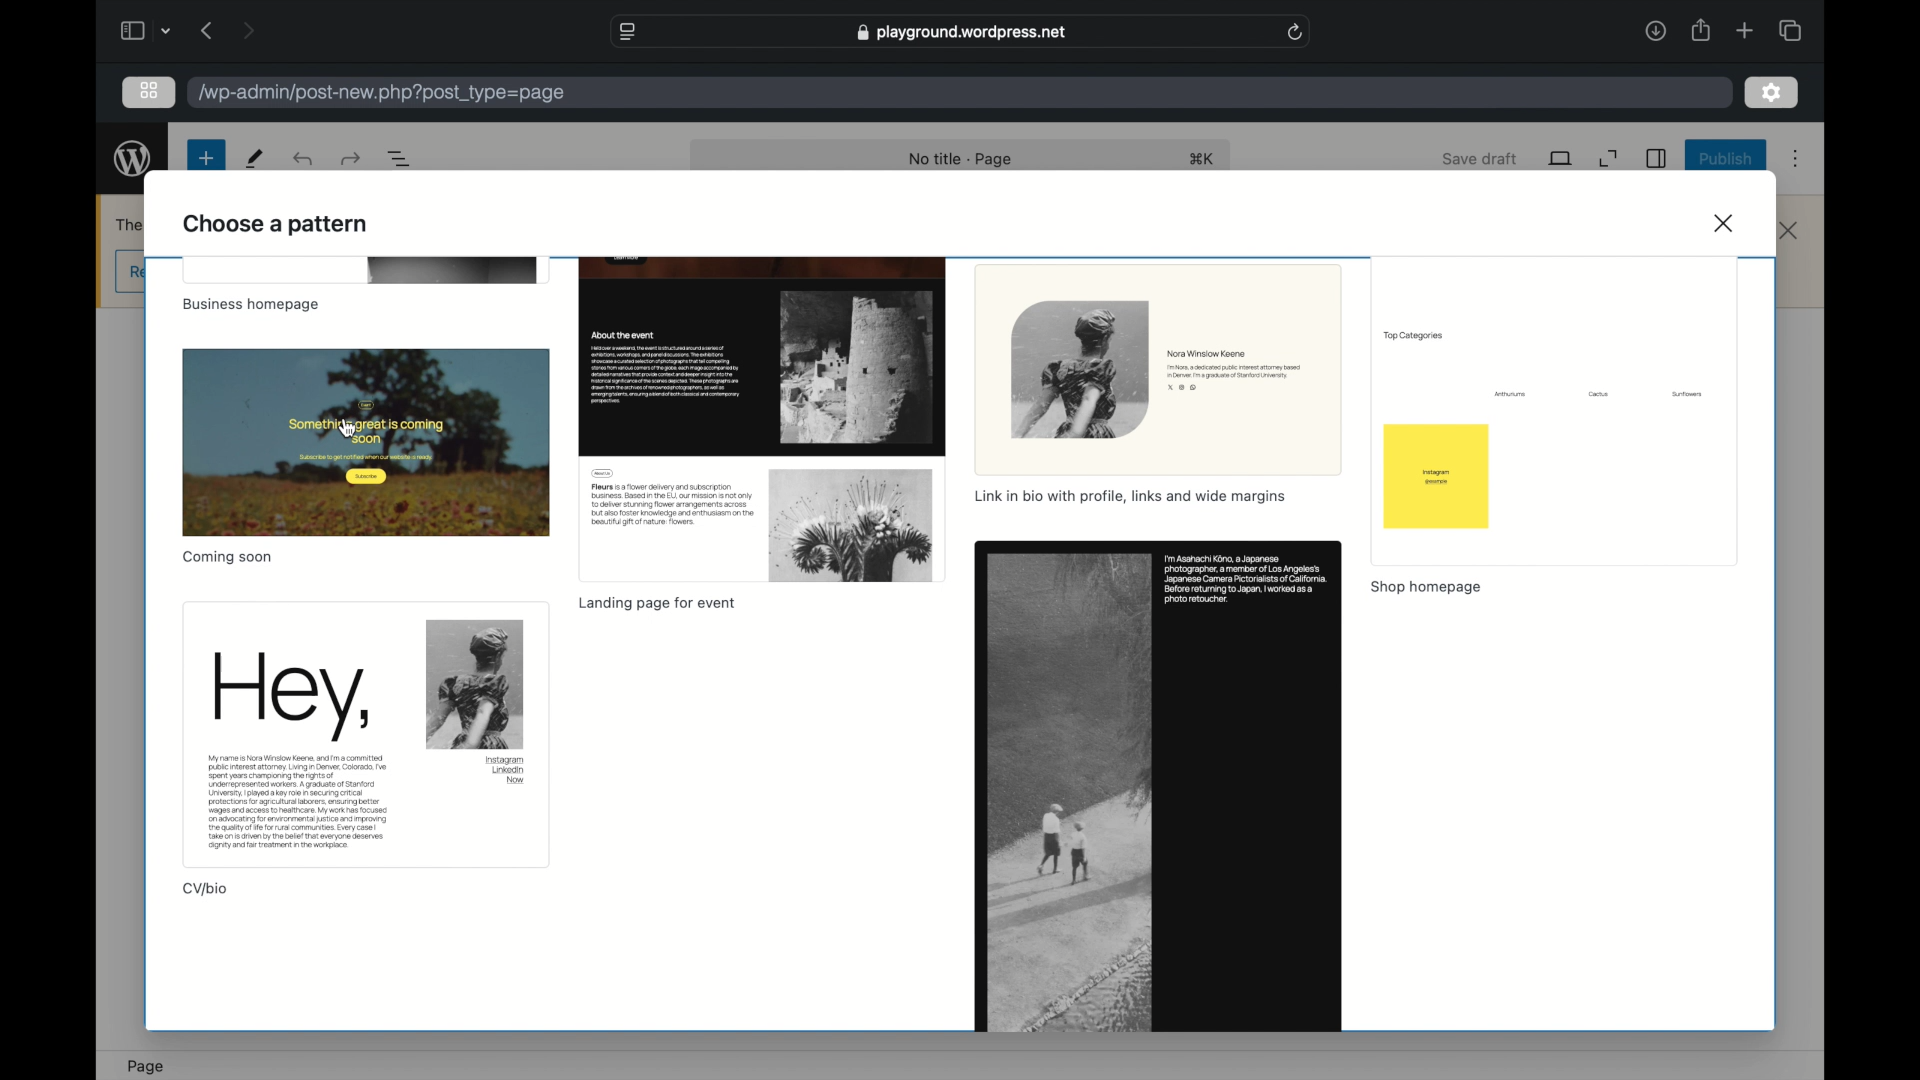  I want to click on dropdown, so click(167, 31).